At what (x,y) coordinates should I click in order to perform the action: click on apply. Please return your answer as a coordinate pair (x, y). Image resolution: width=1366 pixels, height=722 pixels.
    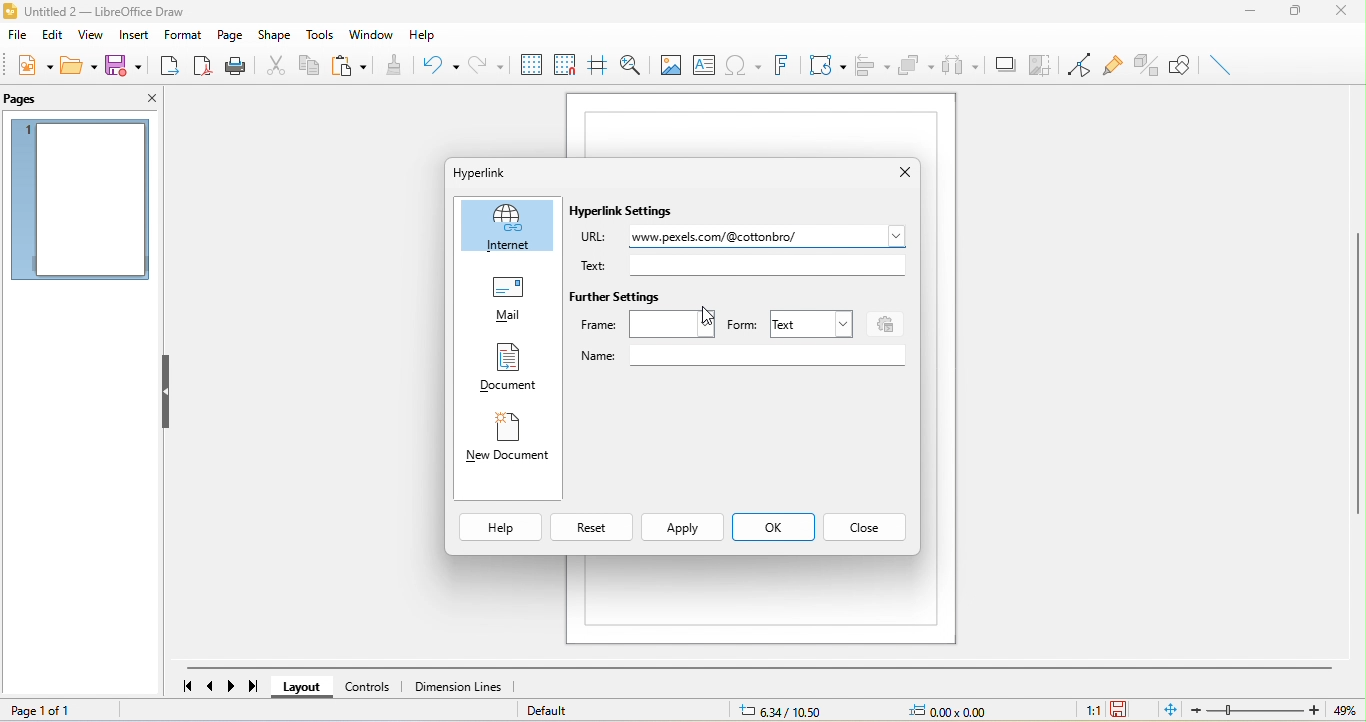
    Looking at the image, I should click on (683, 526).